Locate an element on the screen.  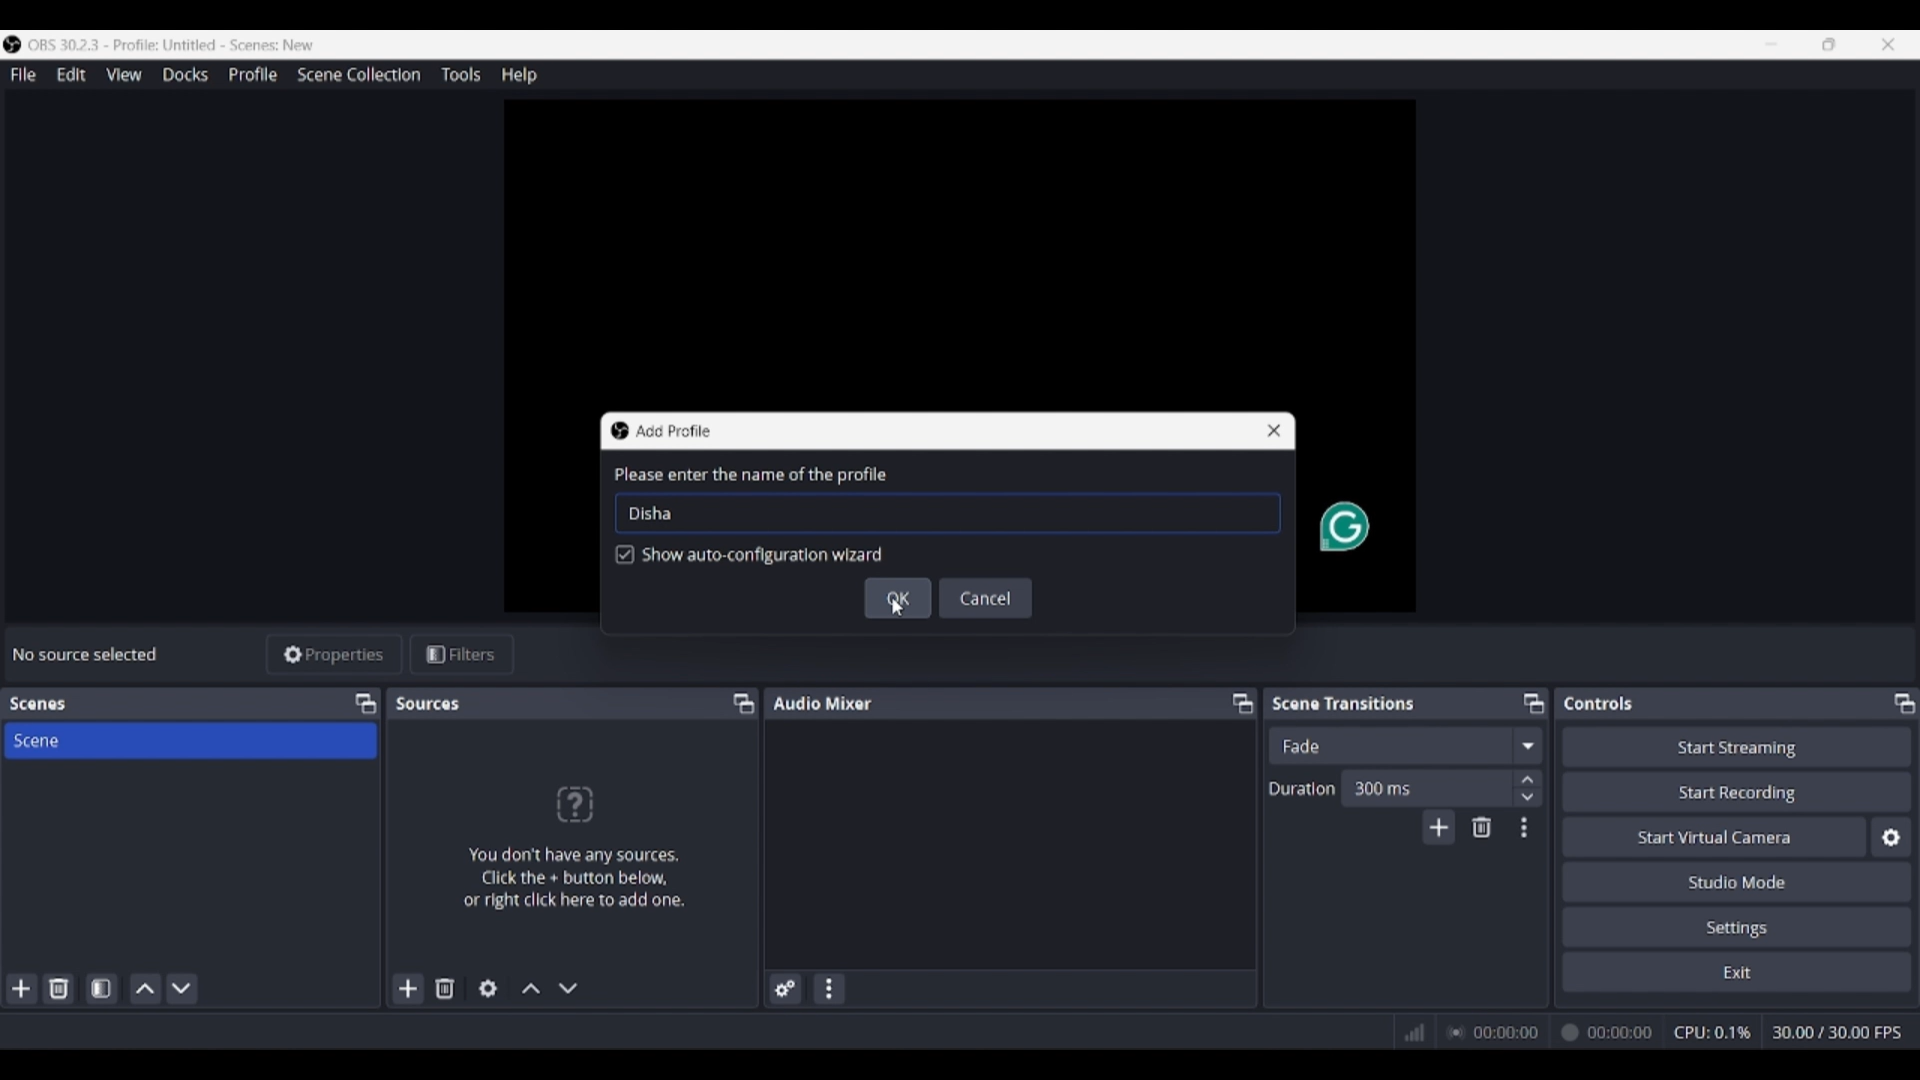
Window title is located at coordinates (672, 431).